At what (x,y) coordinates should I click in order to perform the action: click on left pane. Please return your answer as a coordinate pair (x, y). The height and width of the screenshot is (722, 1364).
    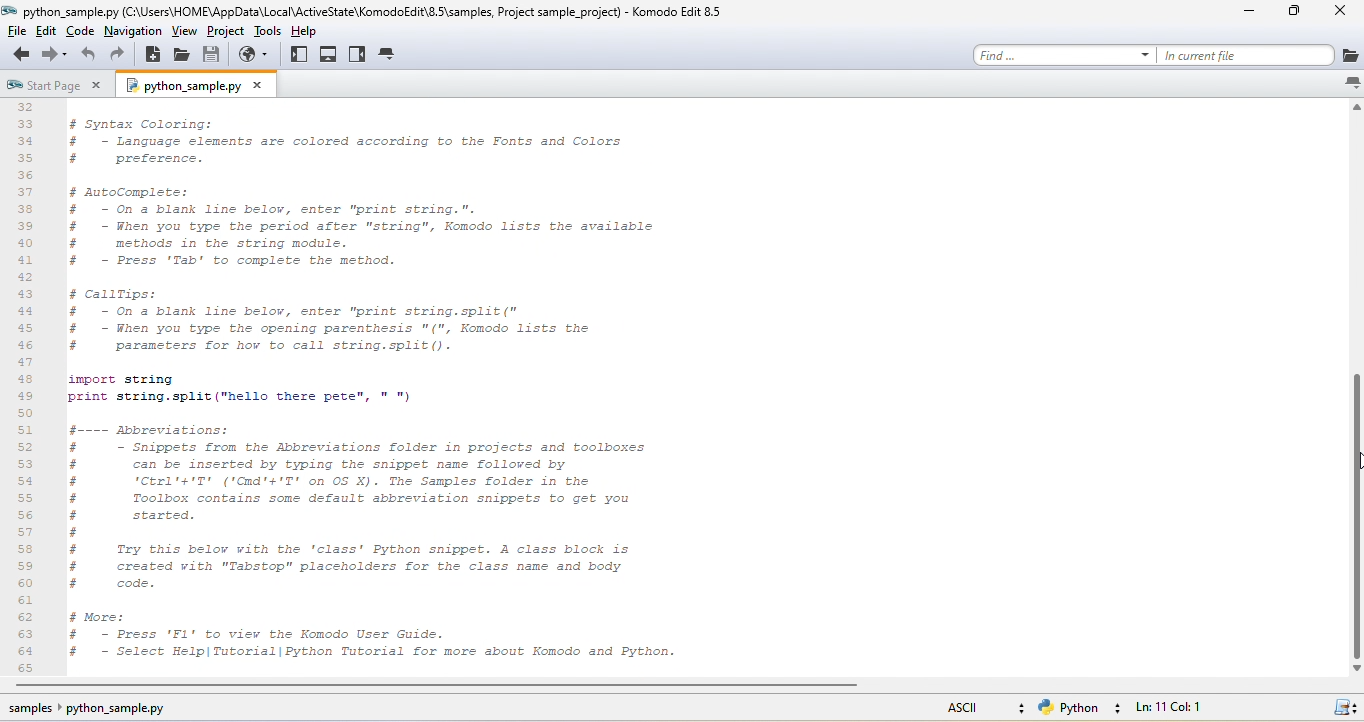
    Looking at the image, I should click on (301, 56).